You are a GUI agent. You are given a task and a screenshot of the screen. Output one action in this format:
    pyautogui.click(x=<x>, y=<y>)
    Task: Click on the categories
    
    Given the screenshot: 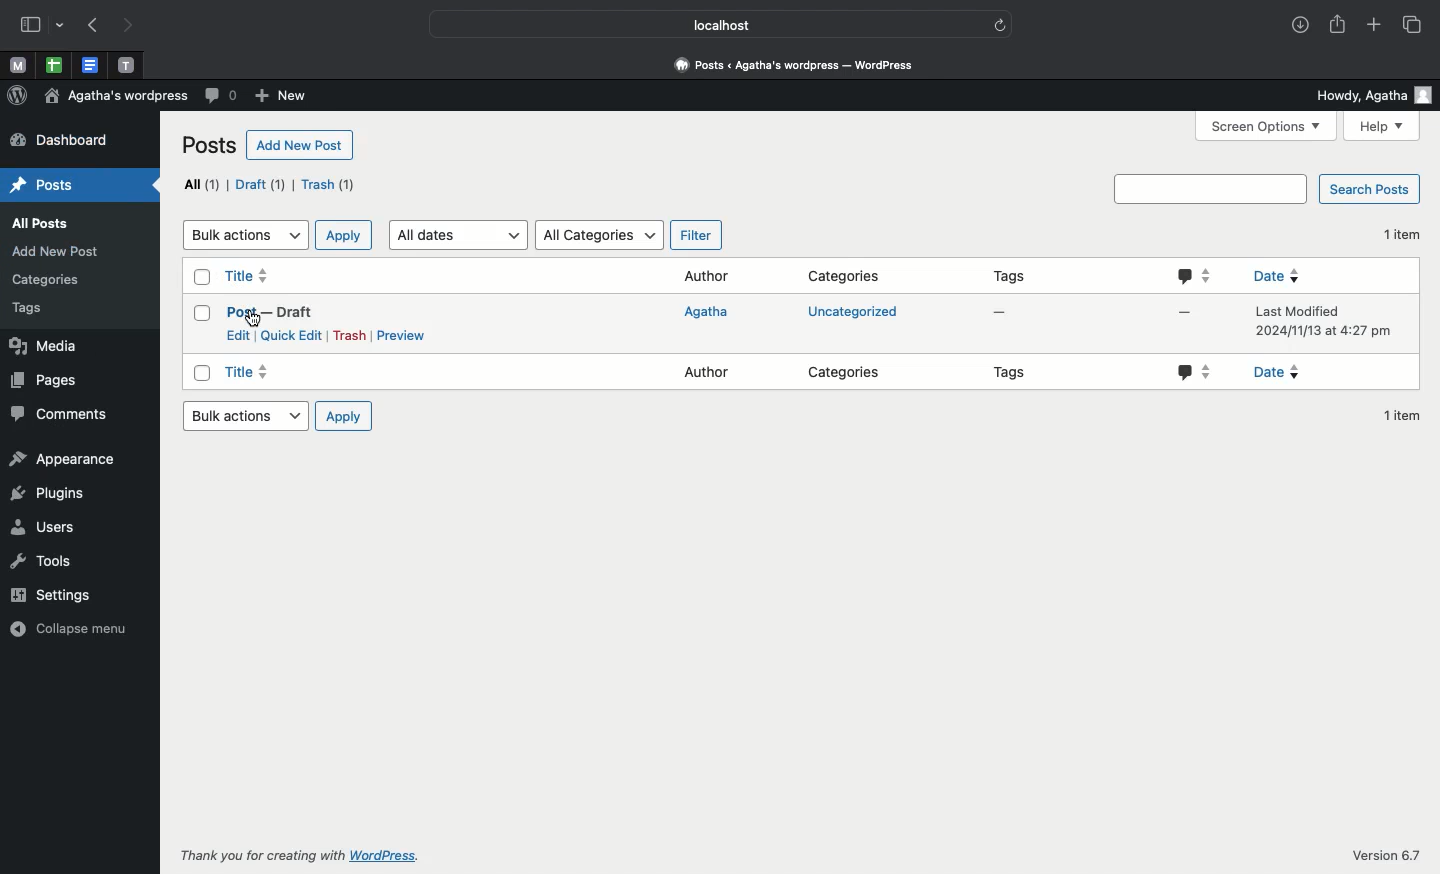 What is the action you would take?
    pyautogui.click(x=47, y=278)
    